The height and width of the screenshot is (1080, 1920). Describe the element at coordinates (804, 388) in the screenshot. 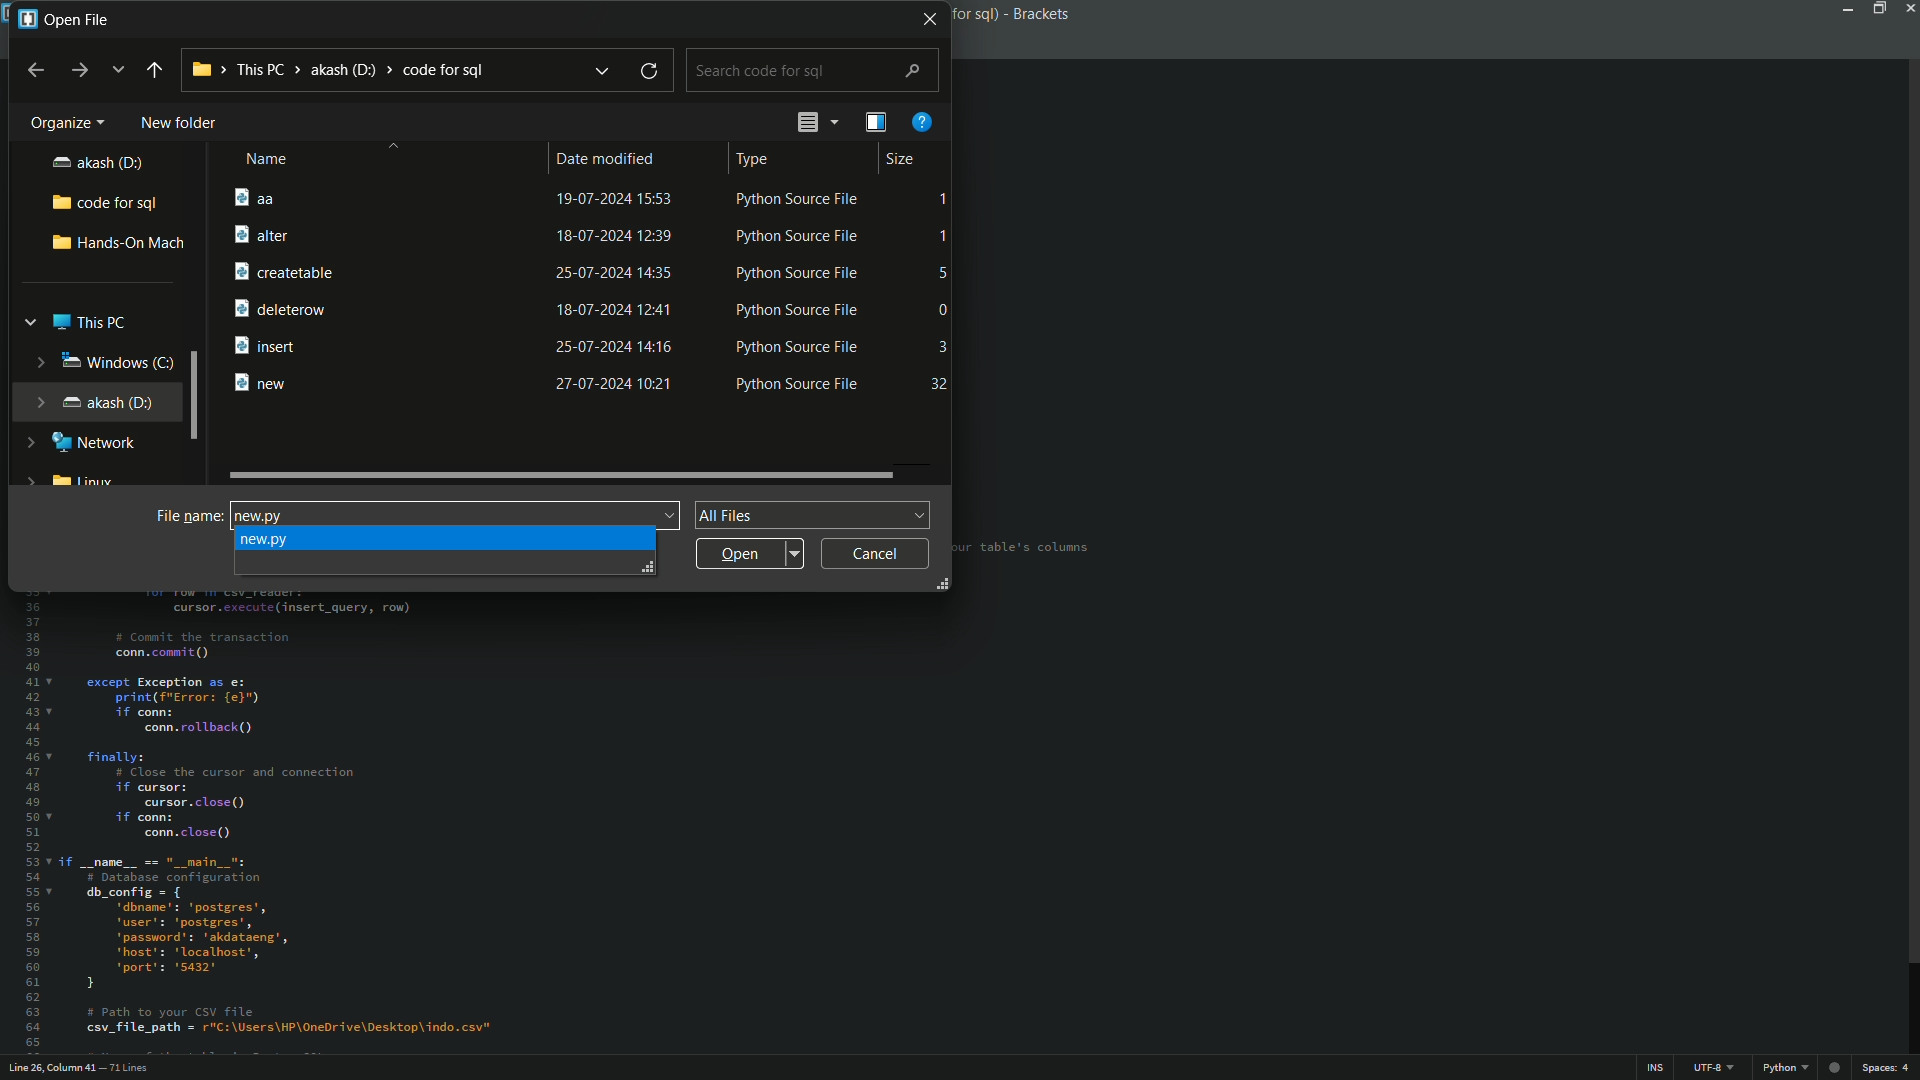

I see `Python Source File` at that location.